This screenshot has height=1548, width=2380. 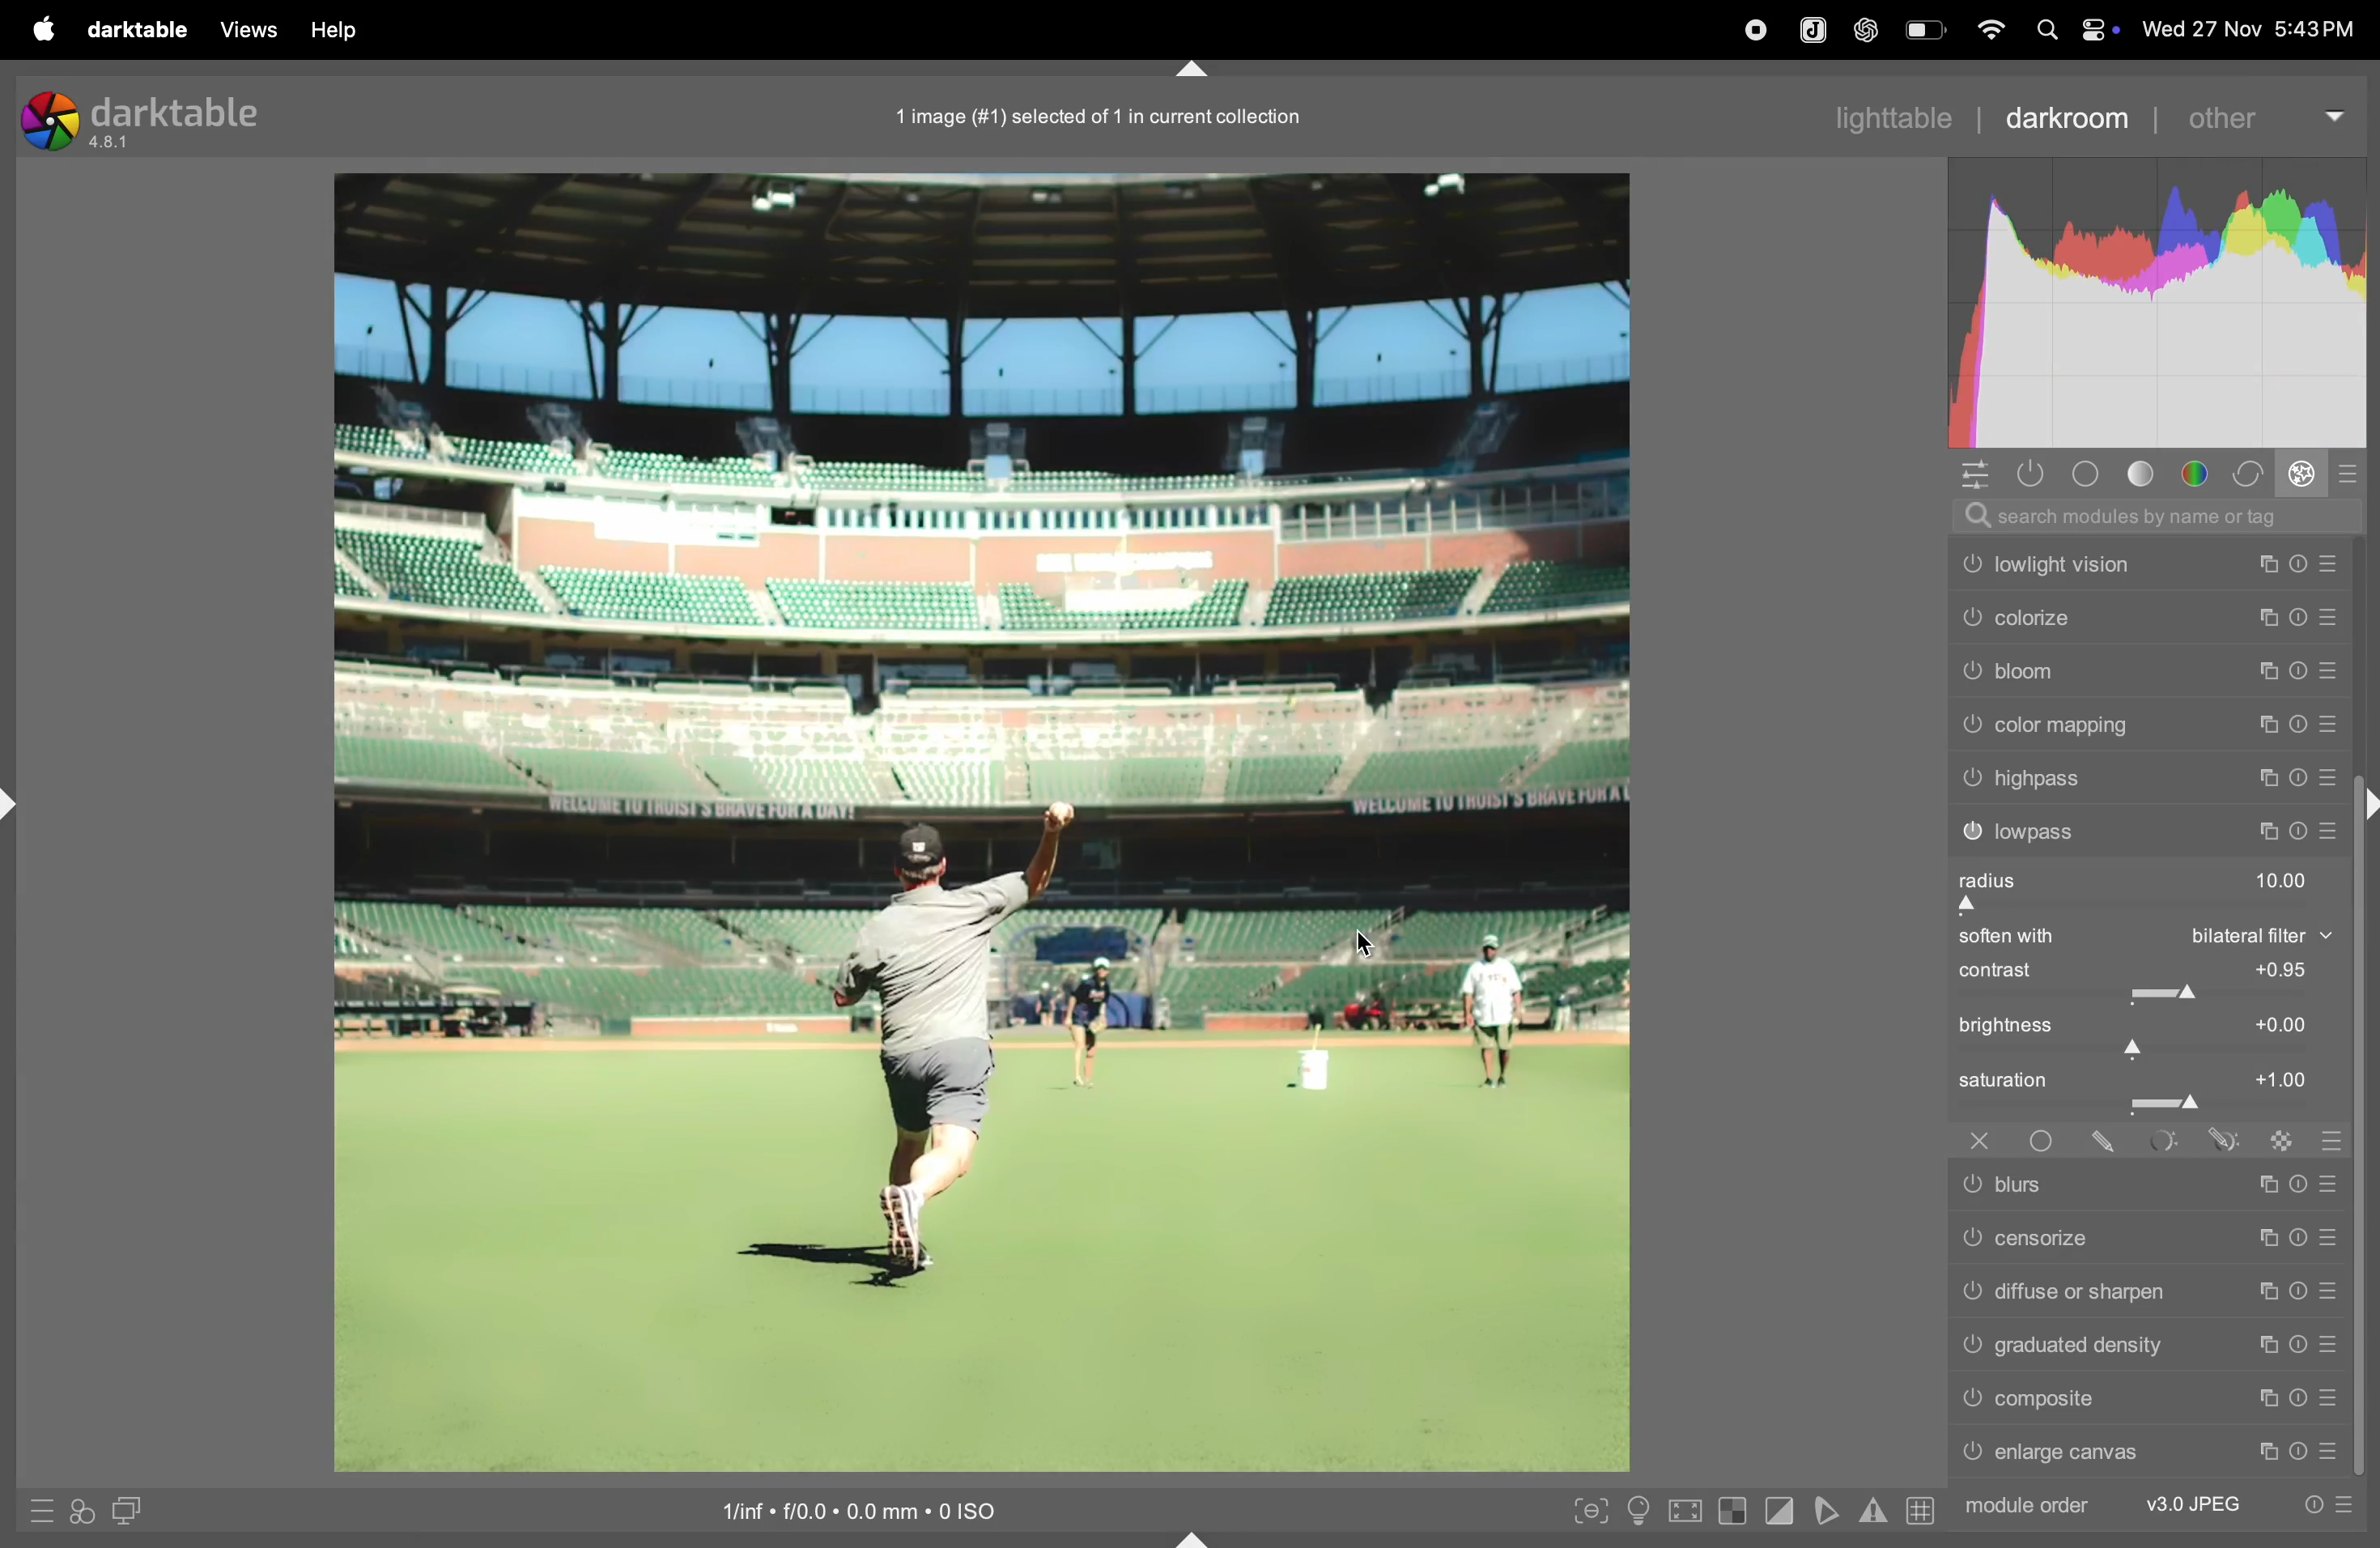 I want to click on brightness, so click(x=2145, y=1035).